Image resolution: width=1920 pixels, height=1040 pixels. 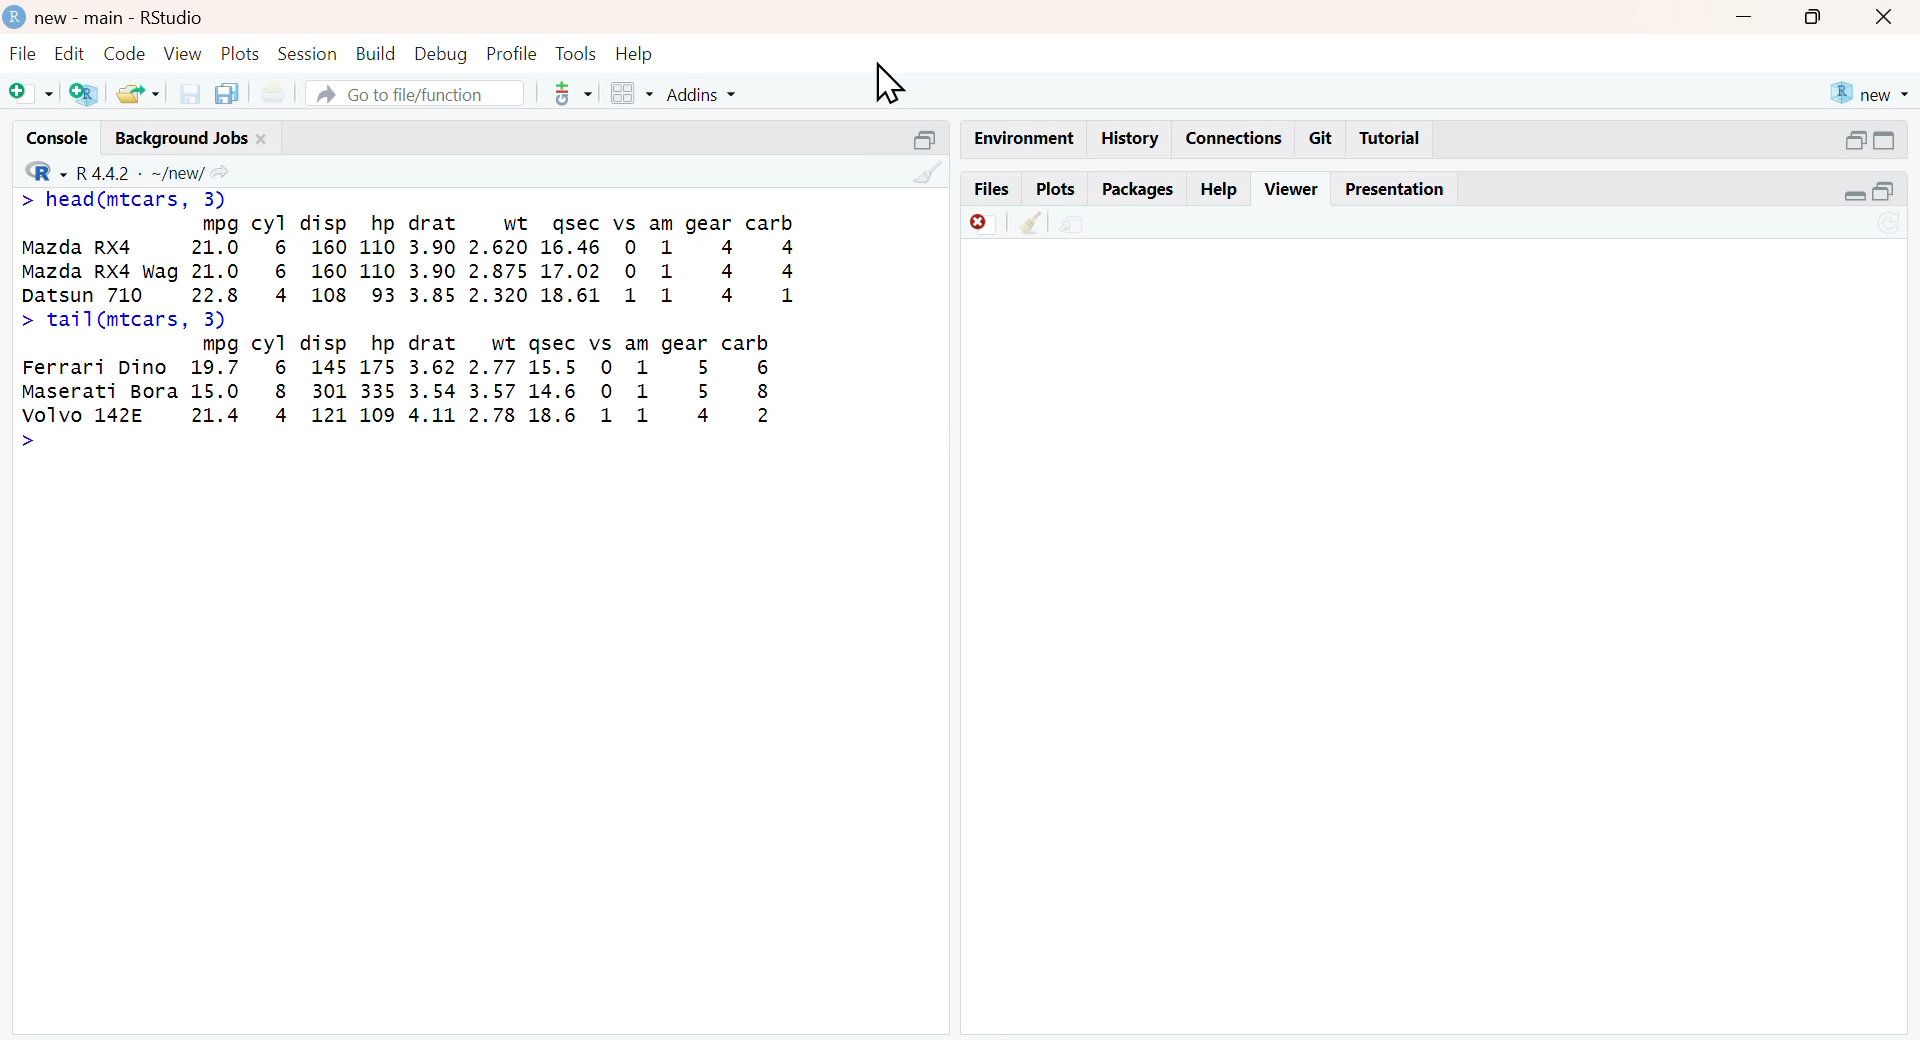 What do you see at coordinates (413, 94) in the screenshot?
I see `A Go to file/function` at bounding box center [413, 94].